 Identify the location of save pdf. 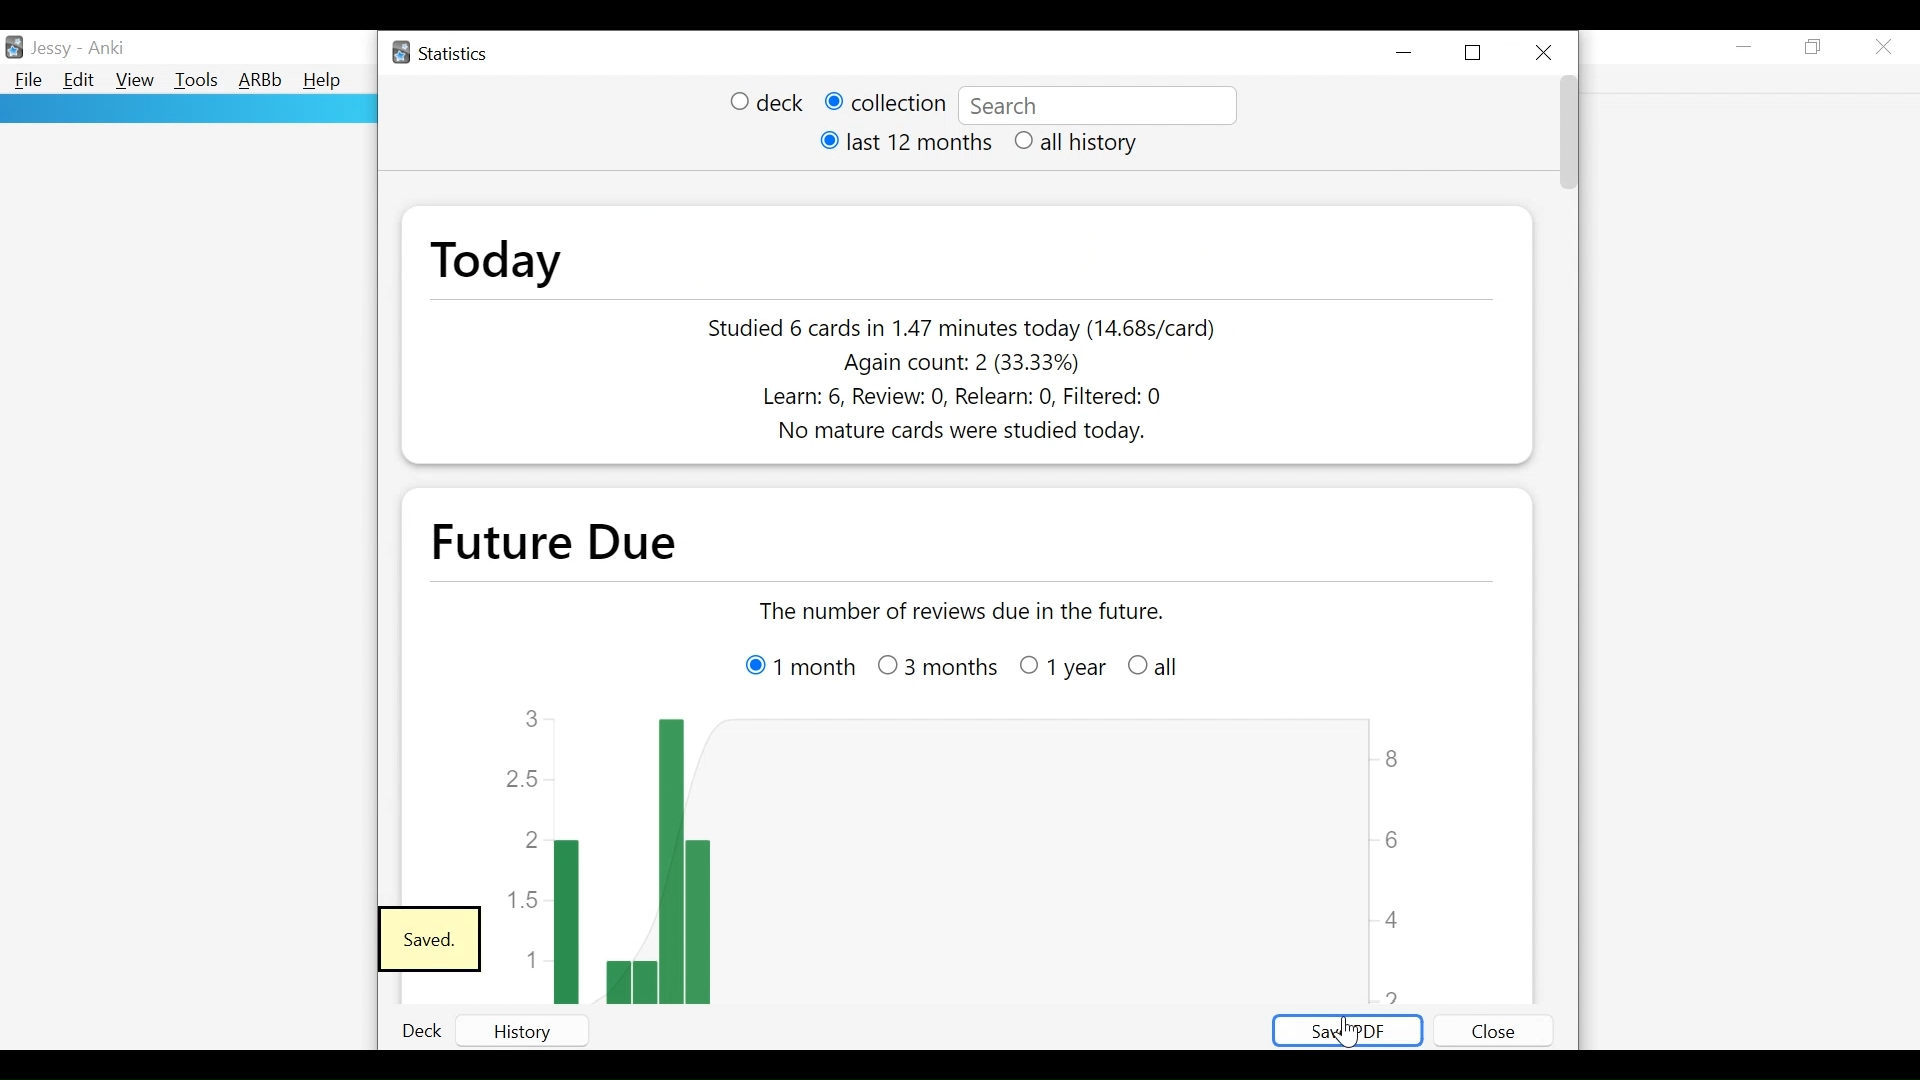
(1344, 1031).